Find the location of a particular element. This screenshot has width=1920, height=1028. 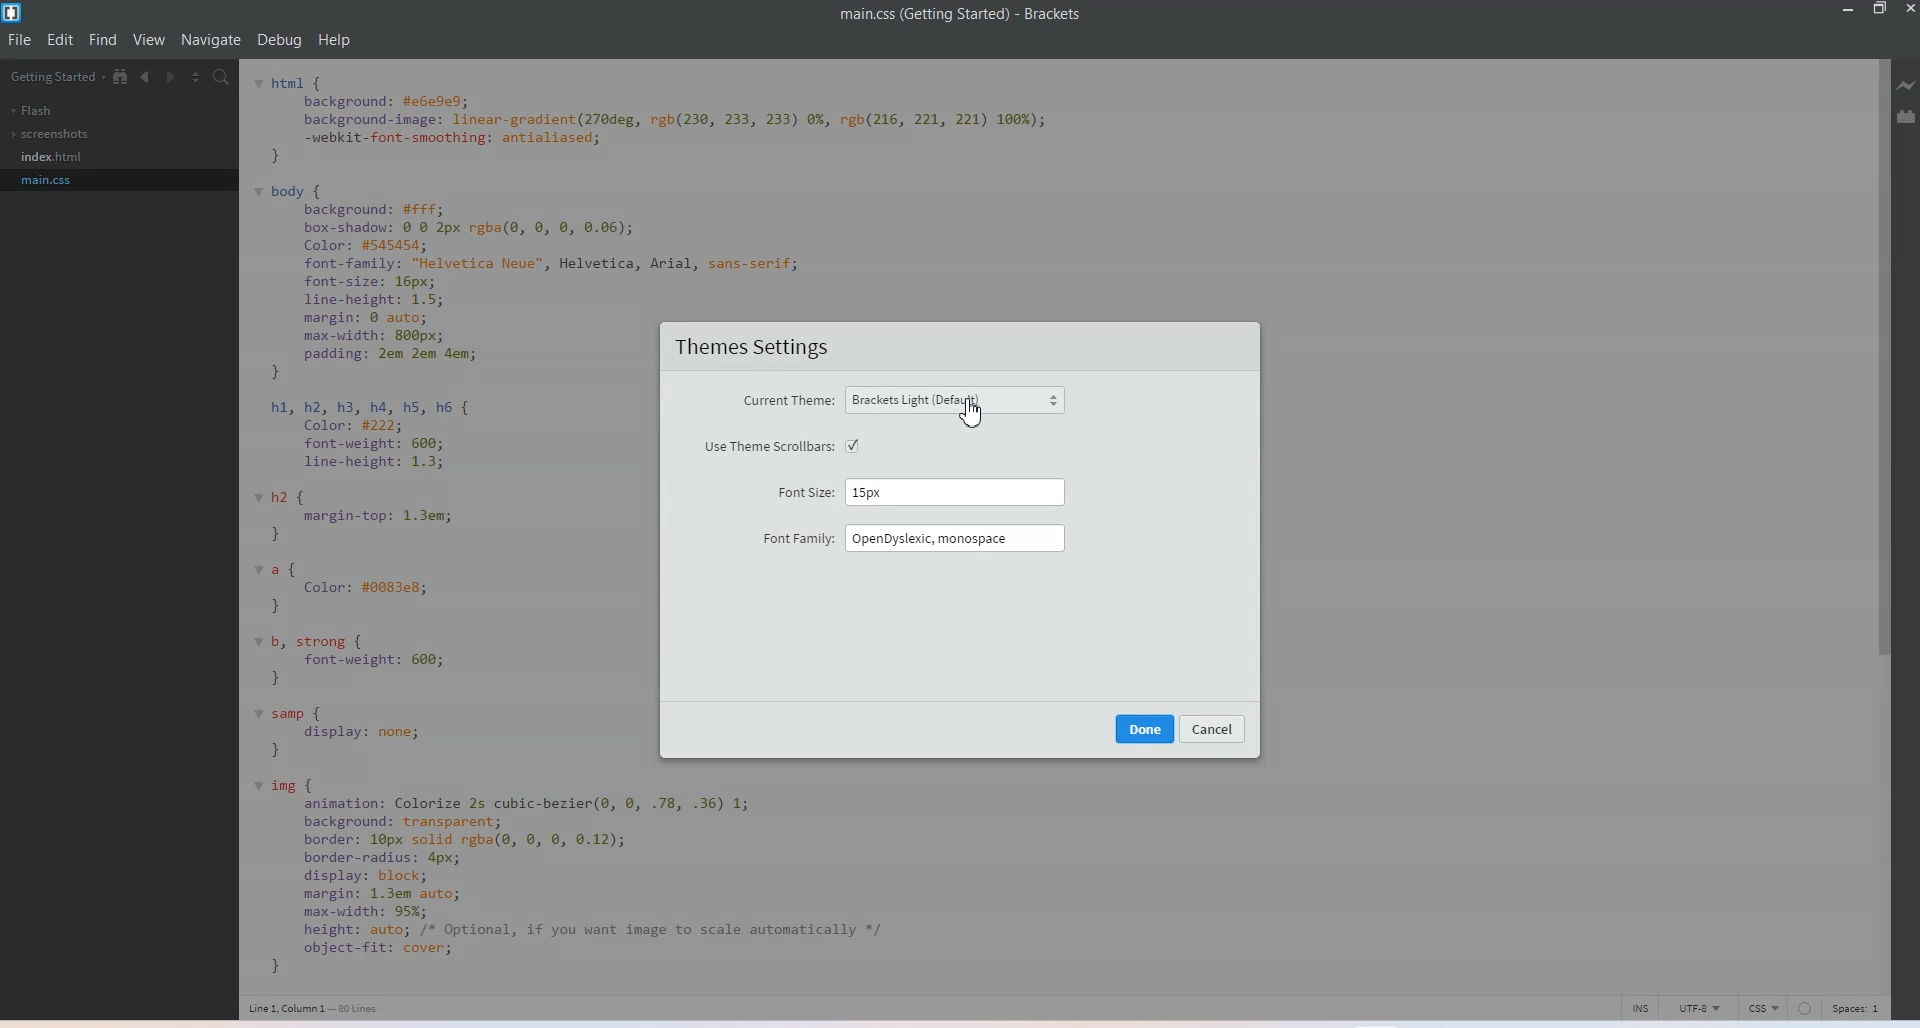

Close is located at coordinates (1908, 10).